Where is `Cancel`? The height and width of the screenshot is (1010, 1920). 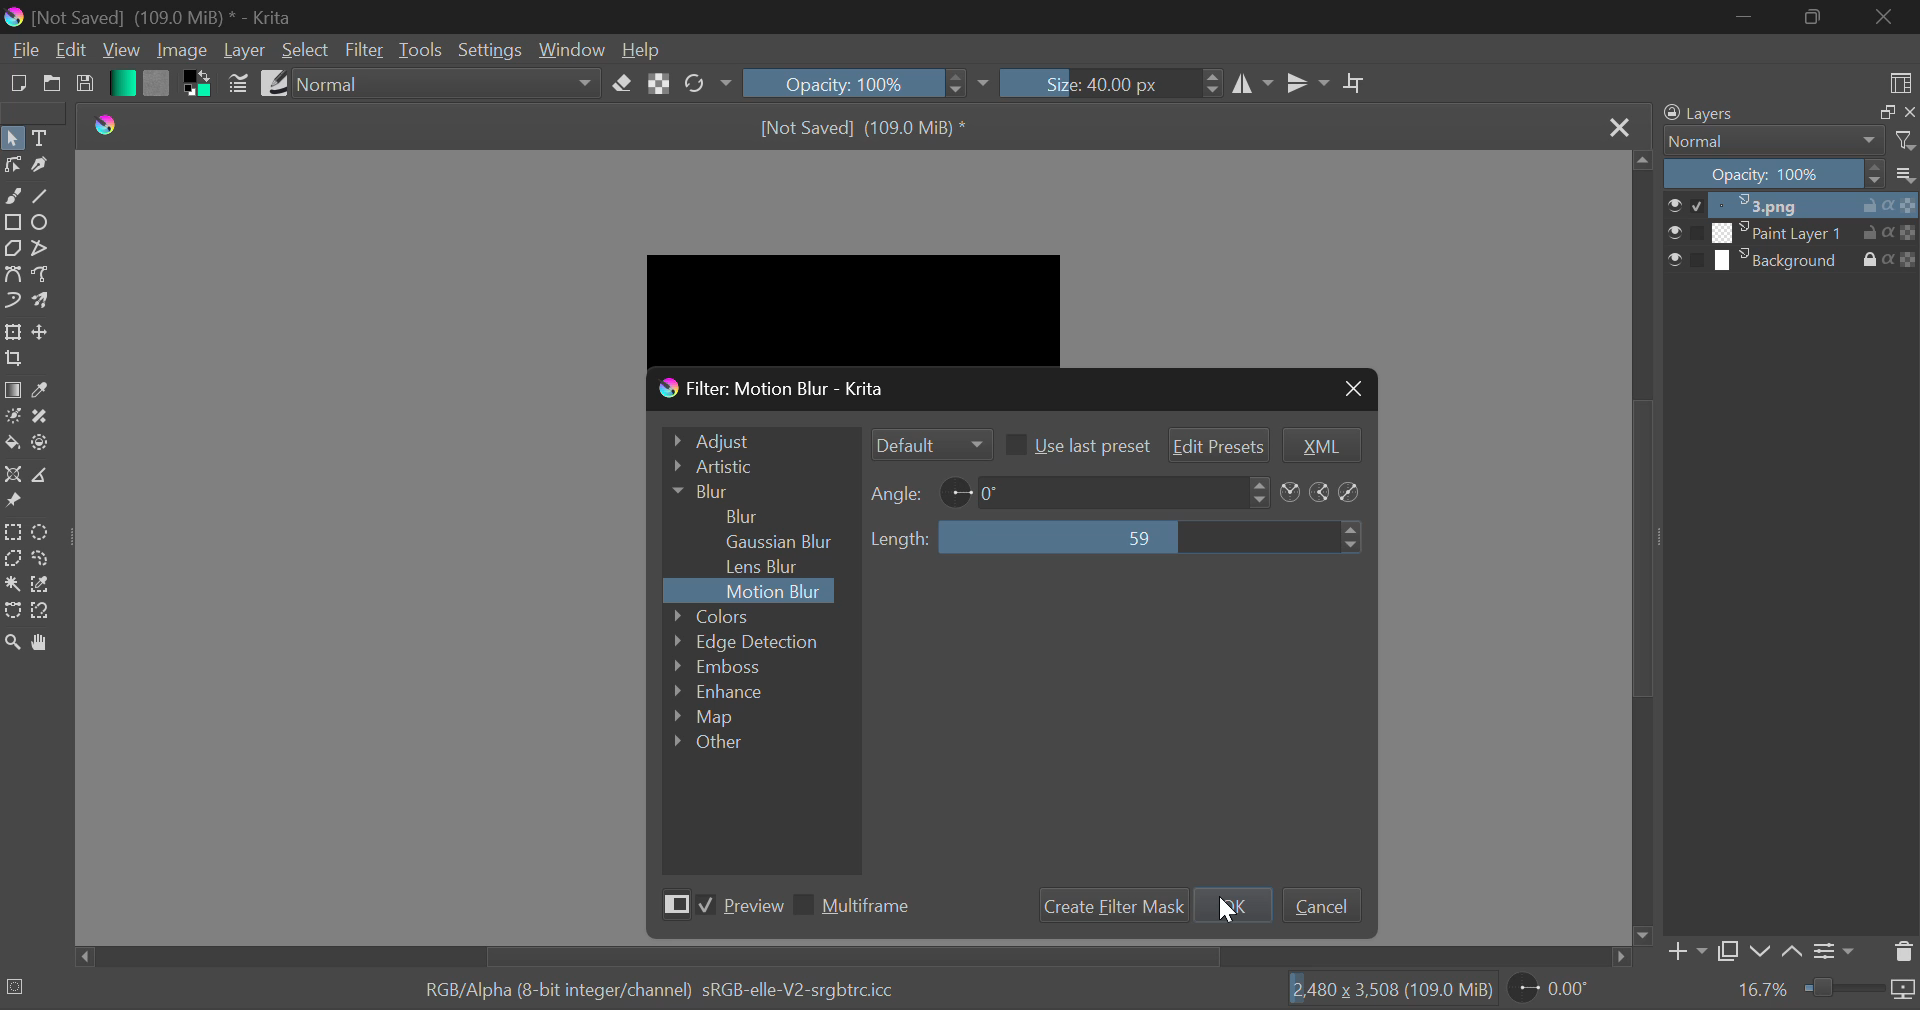
Cancel is located at coordinates (1321, 904).